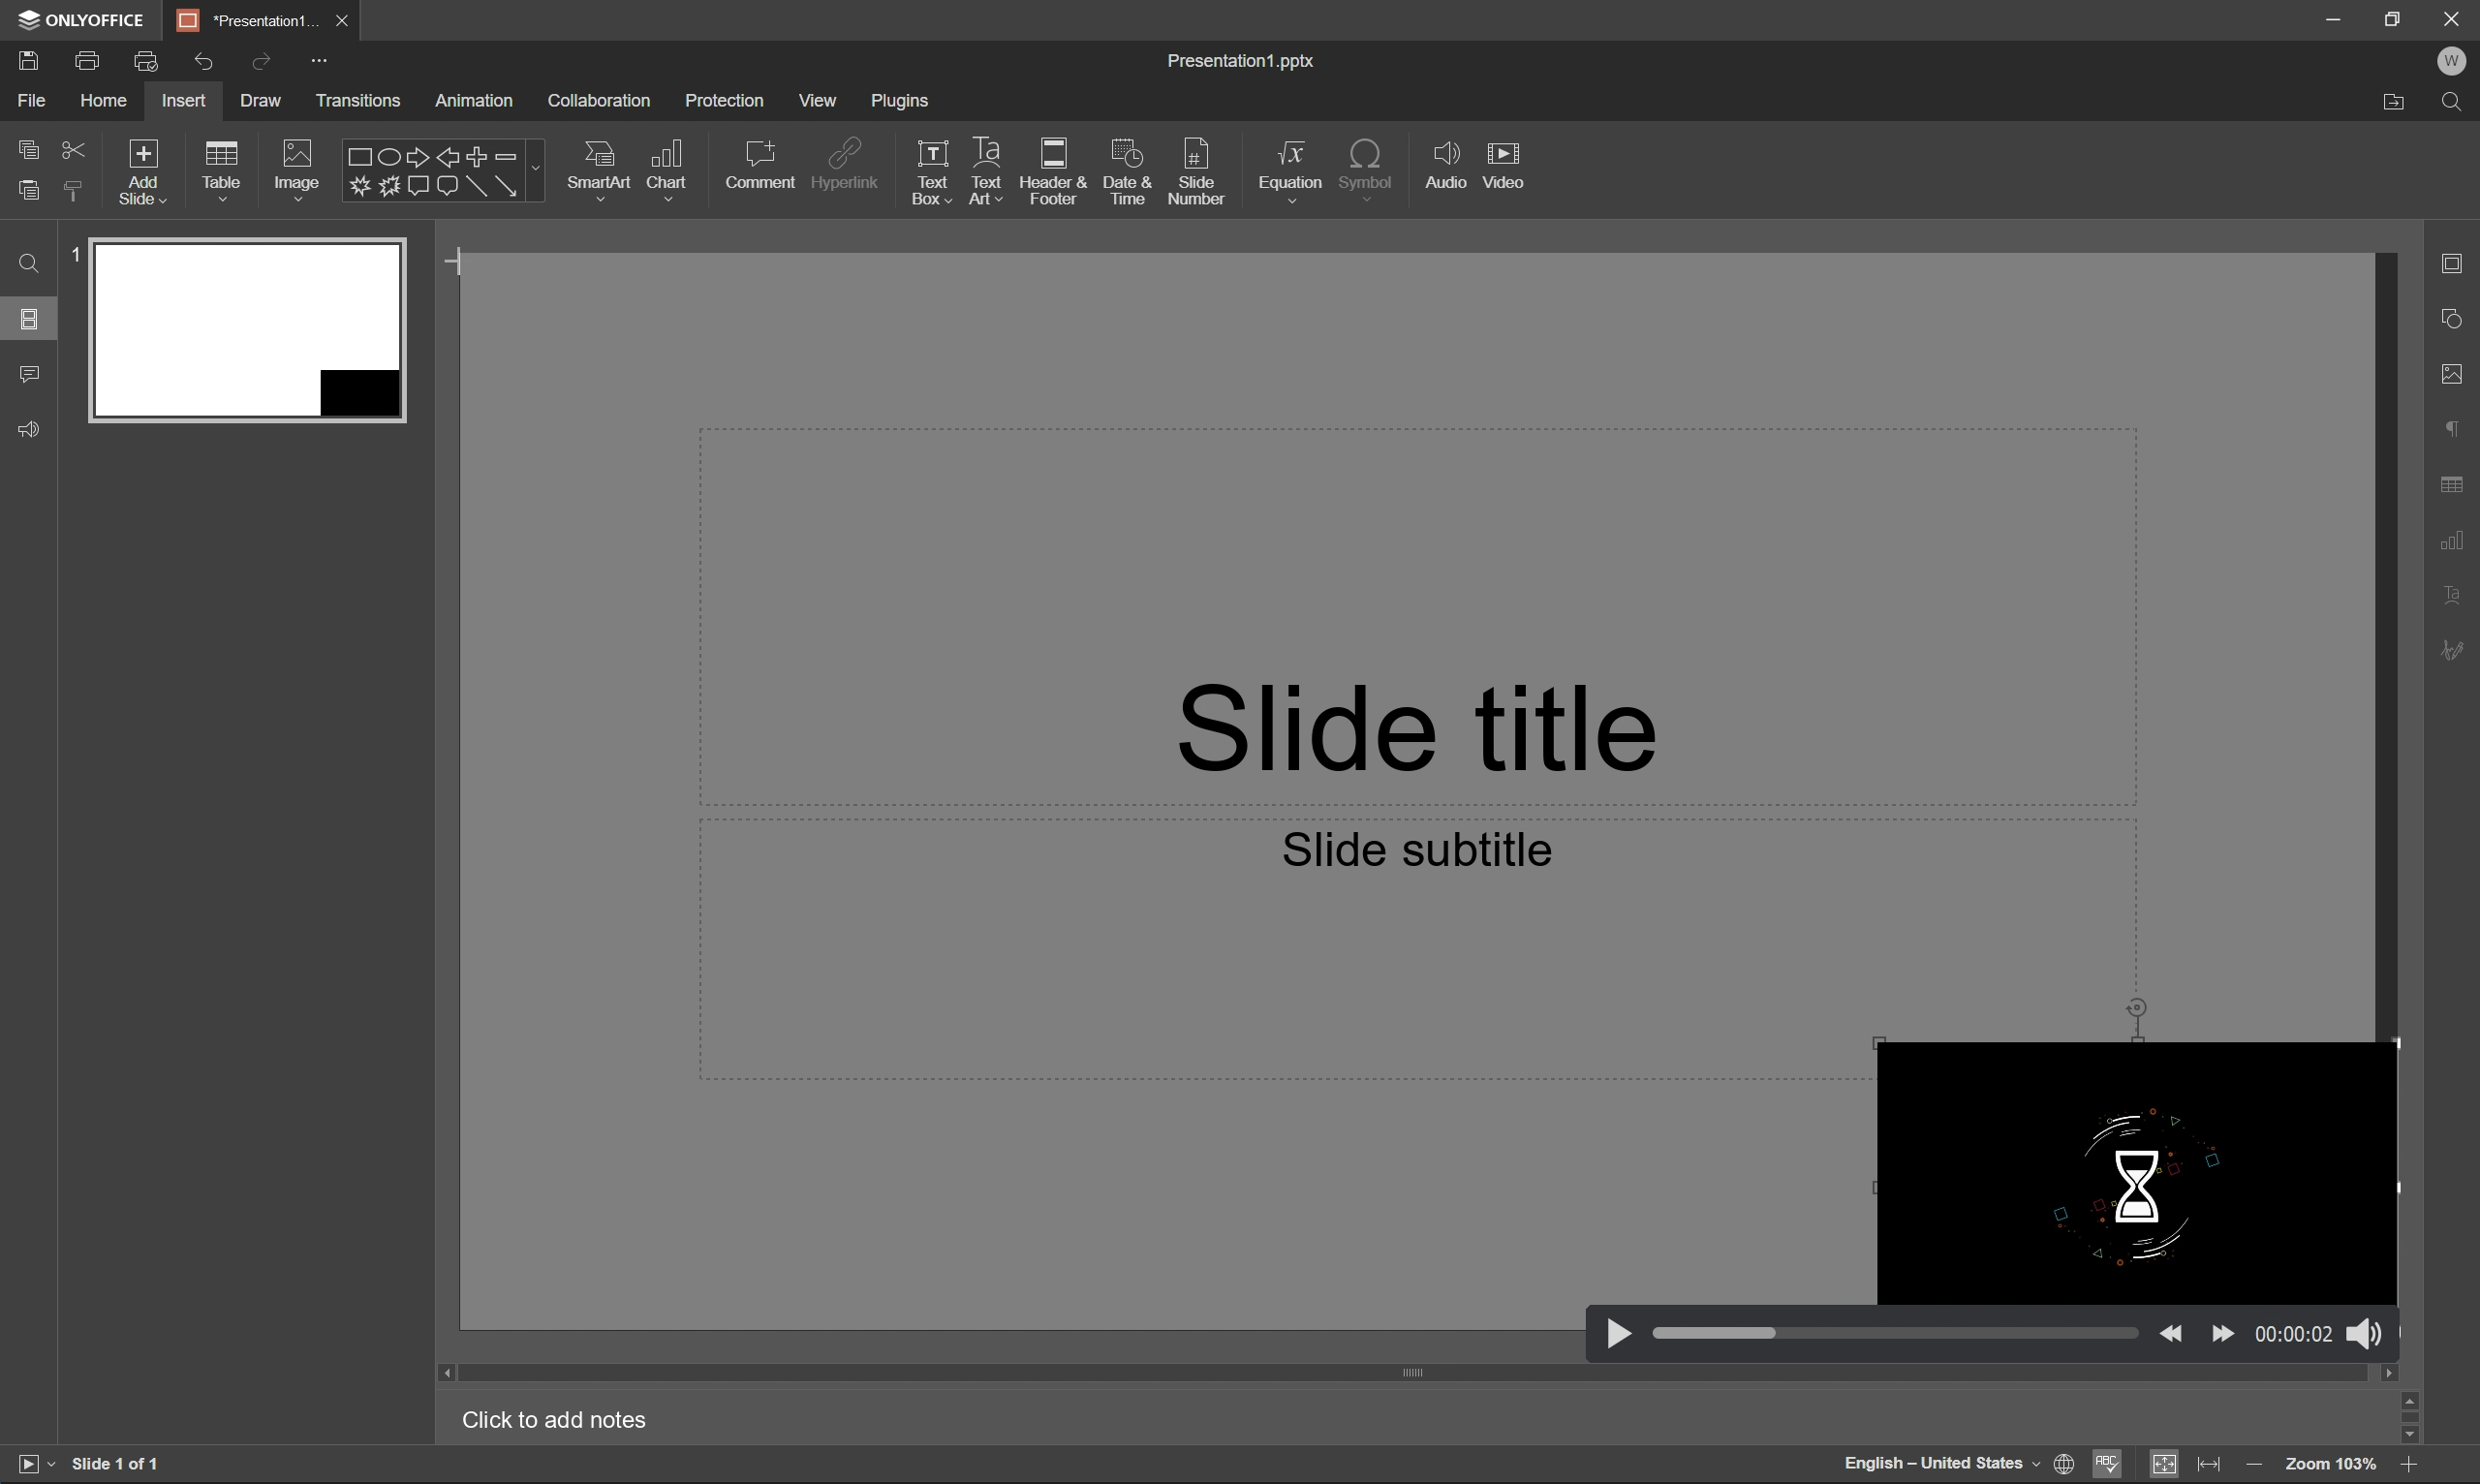 This screenshot has width=2480, height=1484. I want to click on Cursor, so click(462, 265).